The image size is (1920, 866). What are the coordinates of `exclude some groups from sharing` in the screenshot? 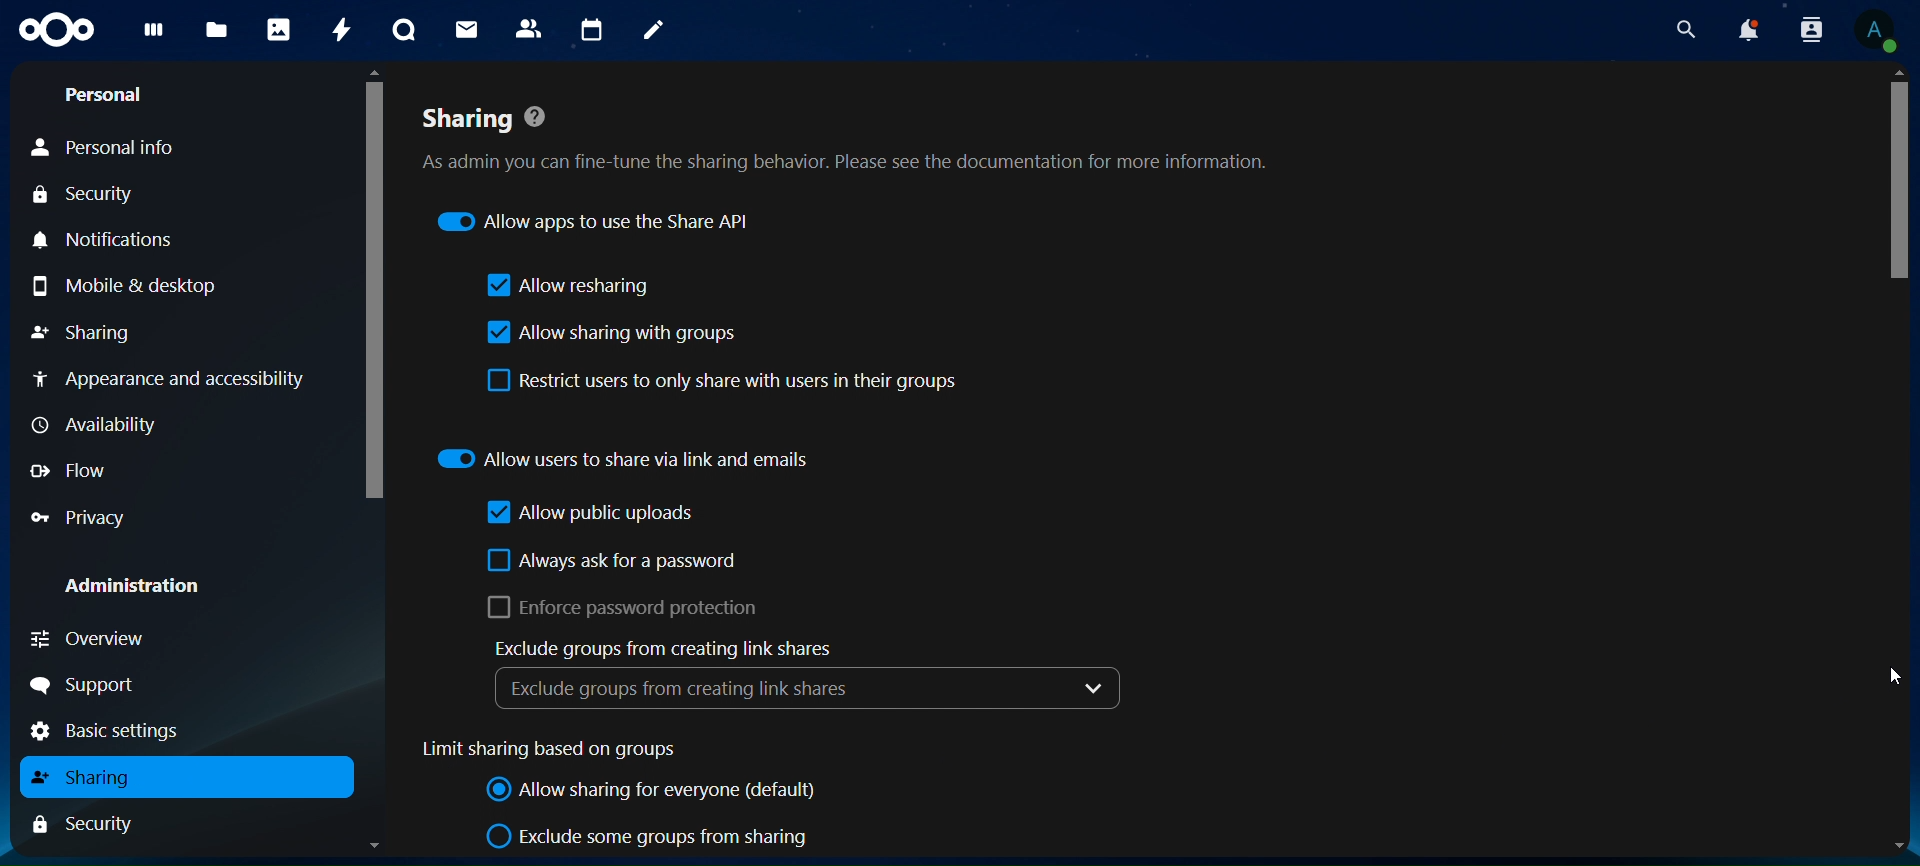 It's located at (652, 836).